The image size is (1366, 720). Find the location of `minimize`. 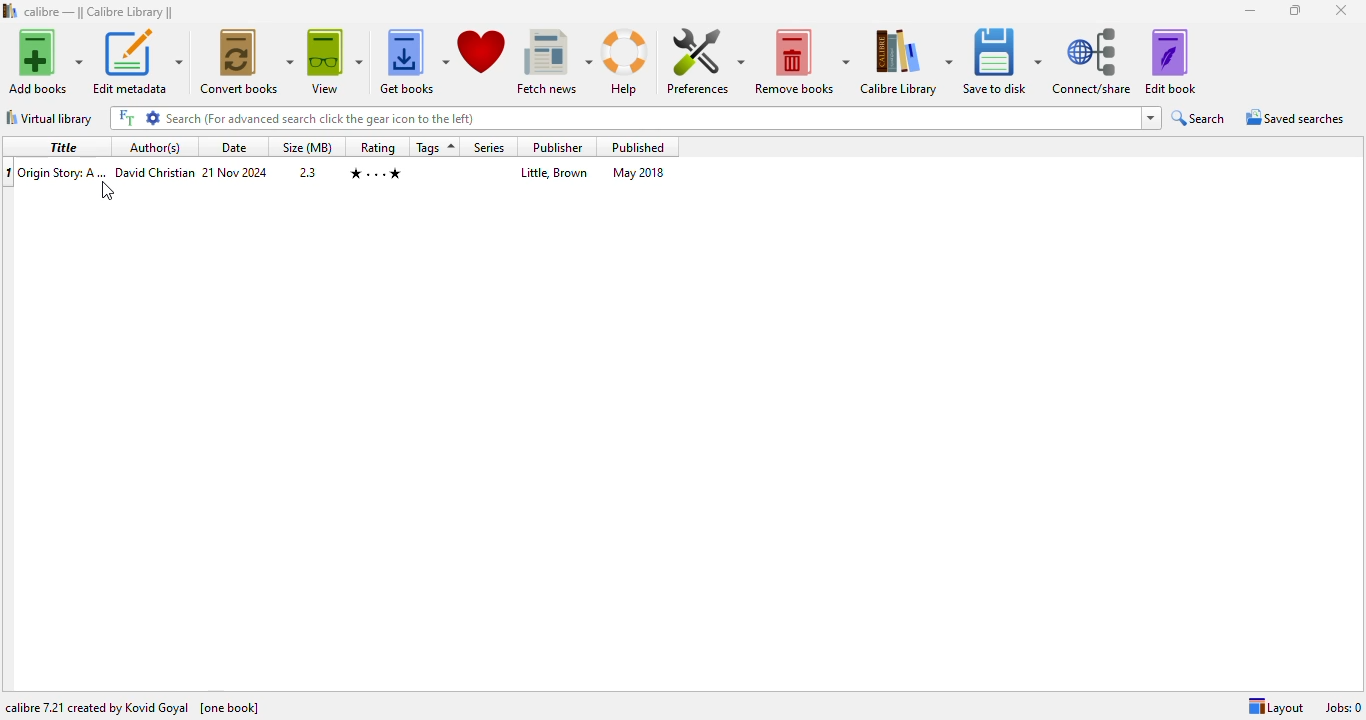

minimize is located at coordinates (1252, 11).